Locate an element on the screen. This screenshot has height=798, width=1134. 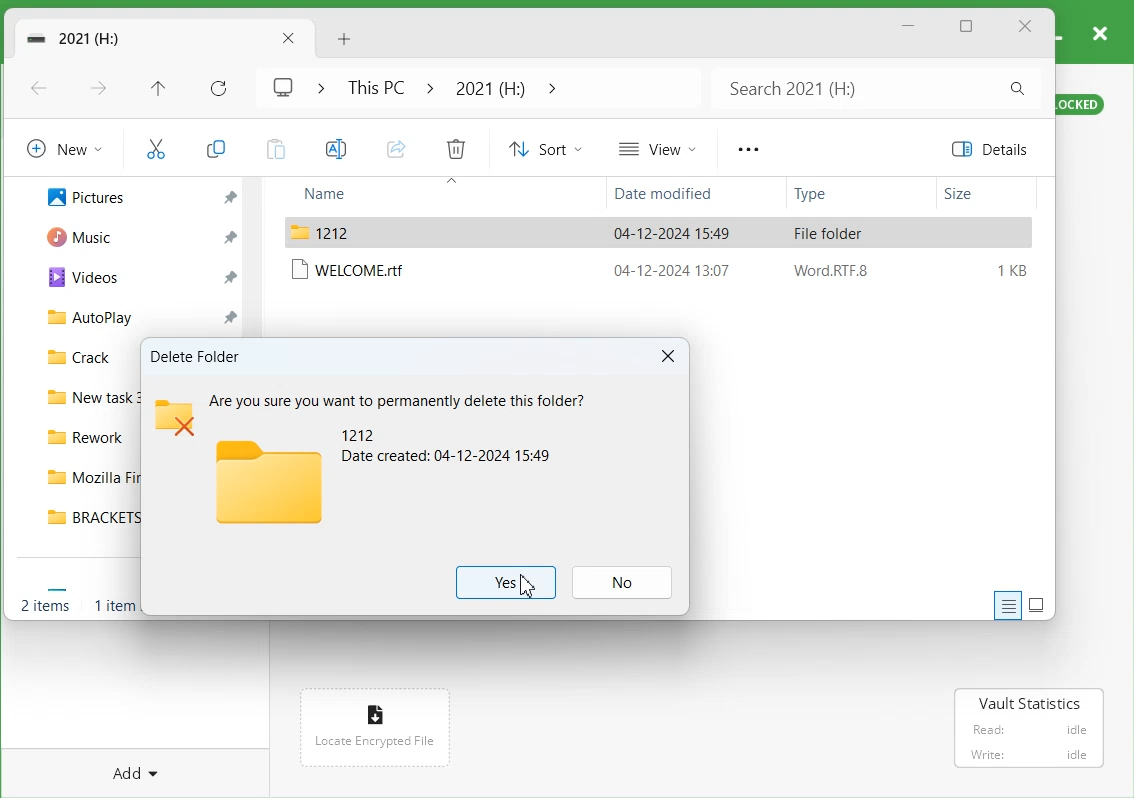
Refresh is located at coordinates (217, 87).